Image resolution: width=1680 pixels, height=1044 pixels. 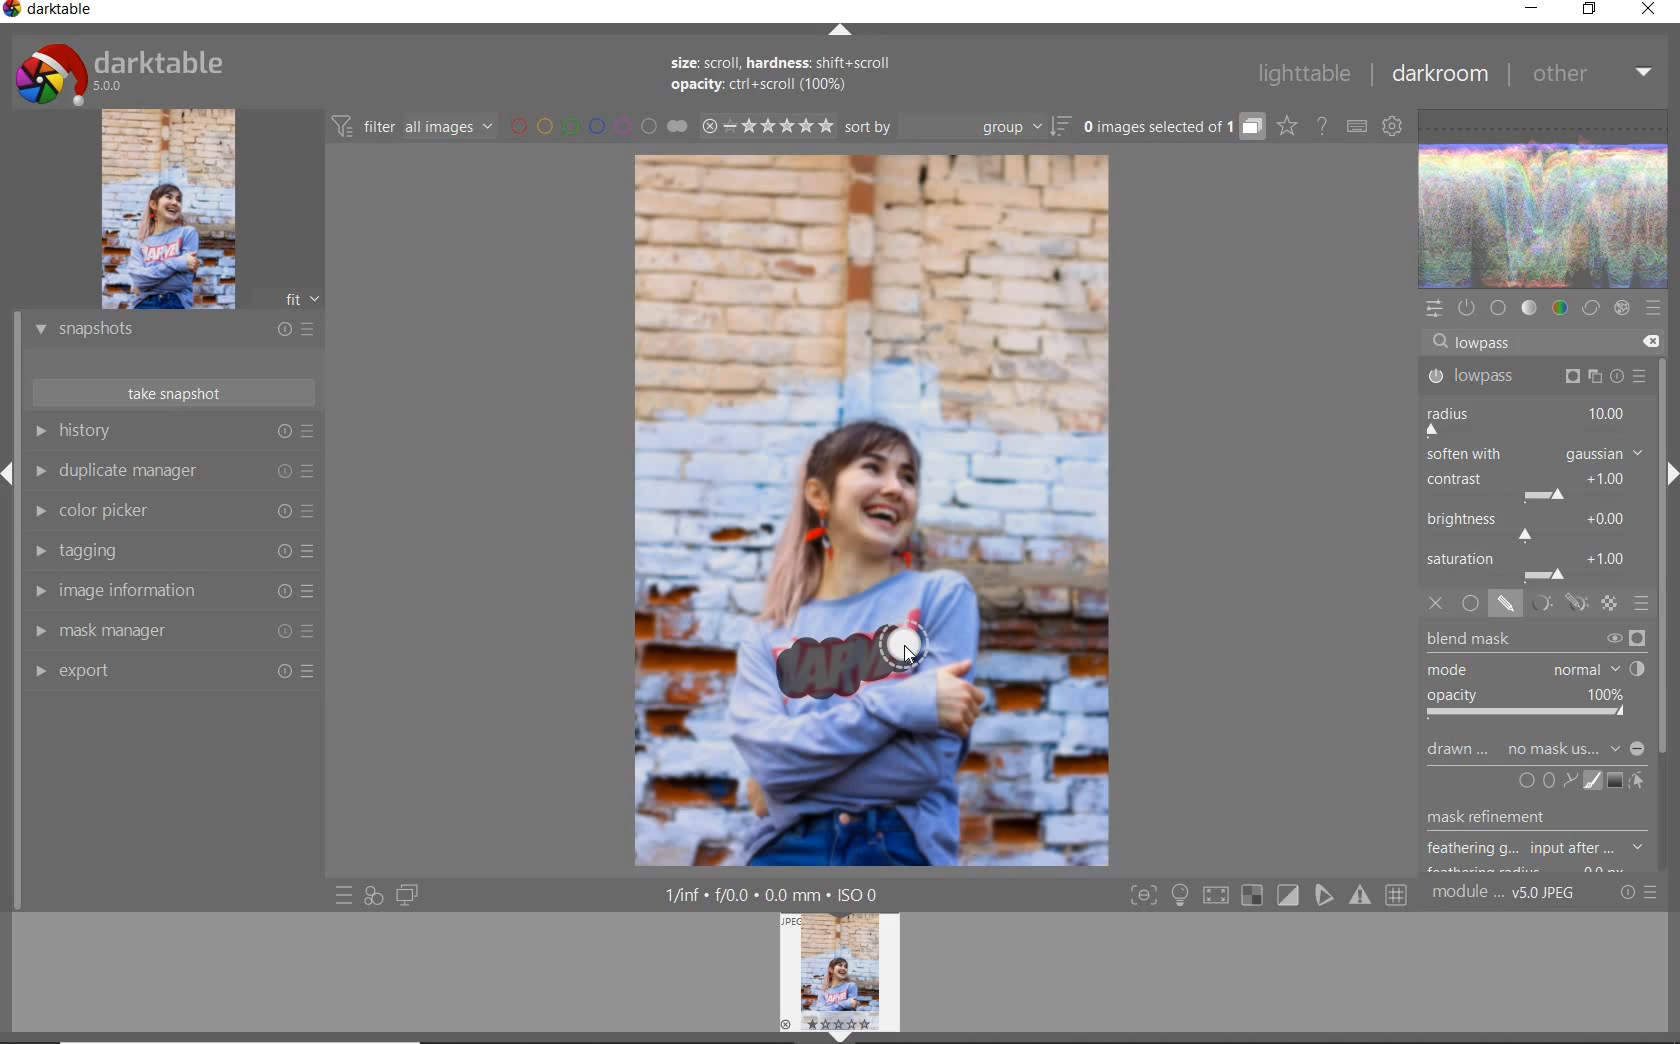 What do you see at coordinates (1555, 604) in the screenshot?
I see `mask options` at bounding box center [1555, 604].